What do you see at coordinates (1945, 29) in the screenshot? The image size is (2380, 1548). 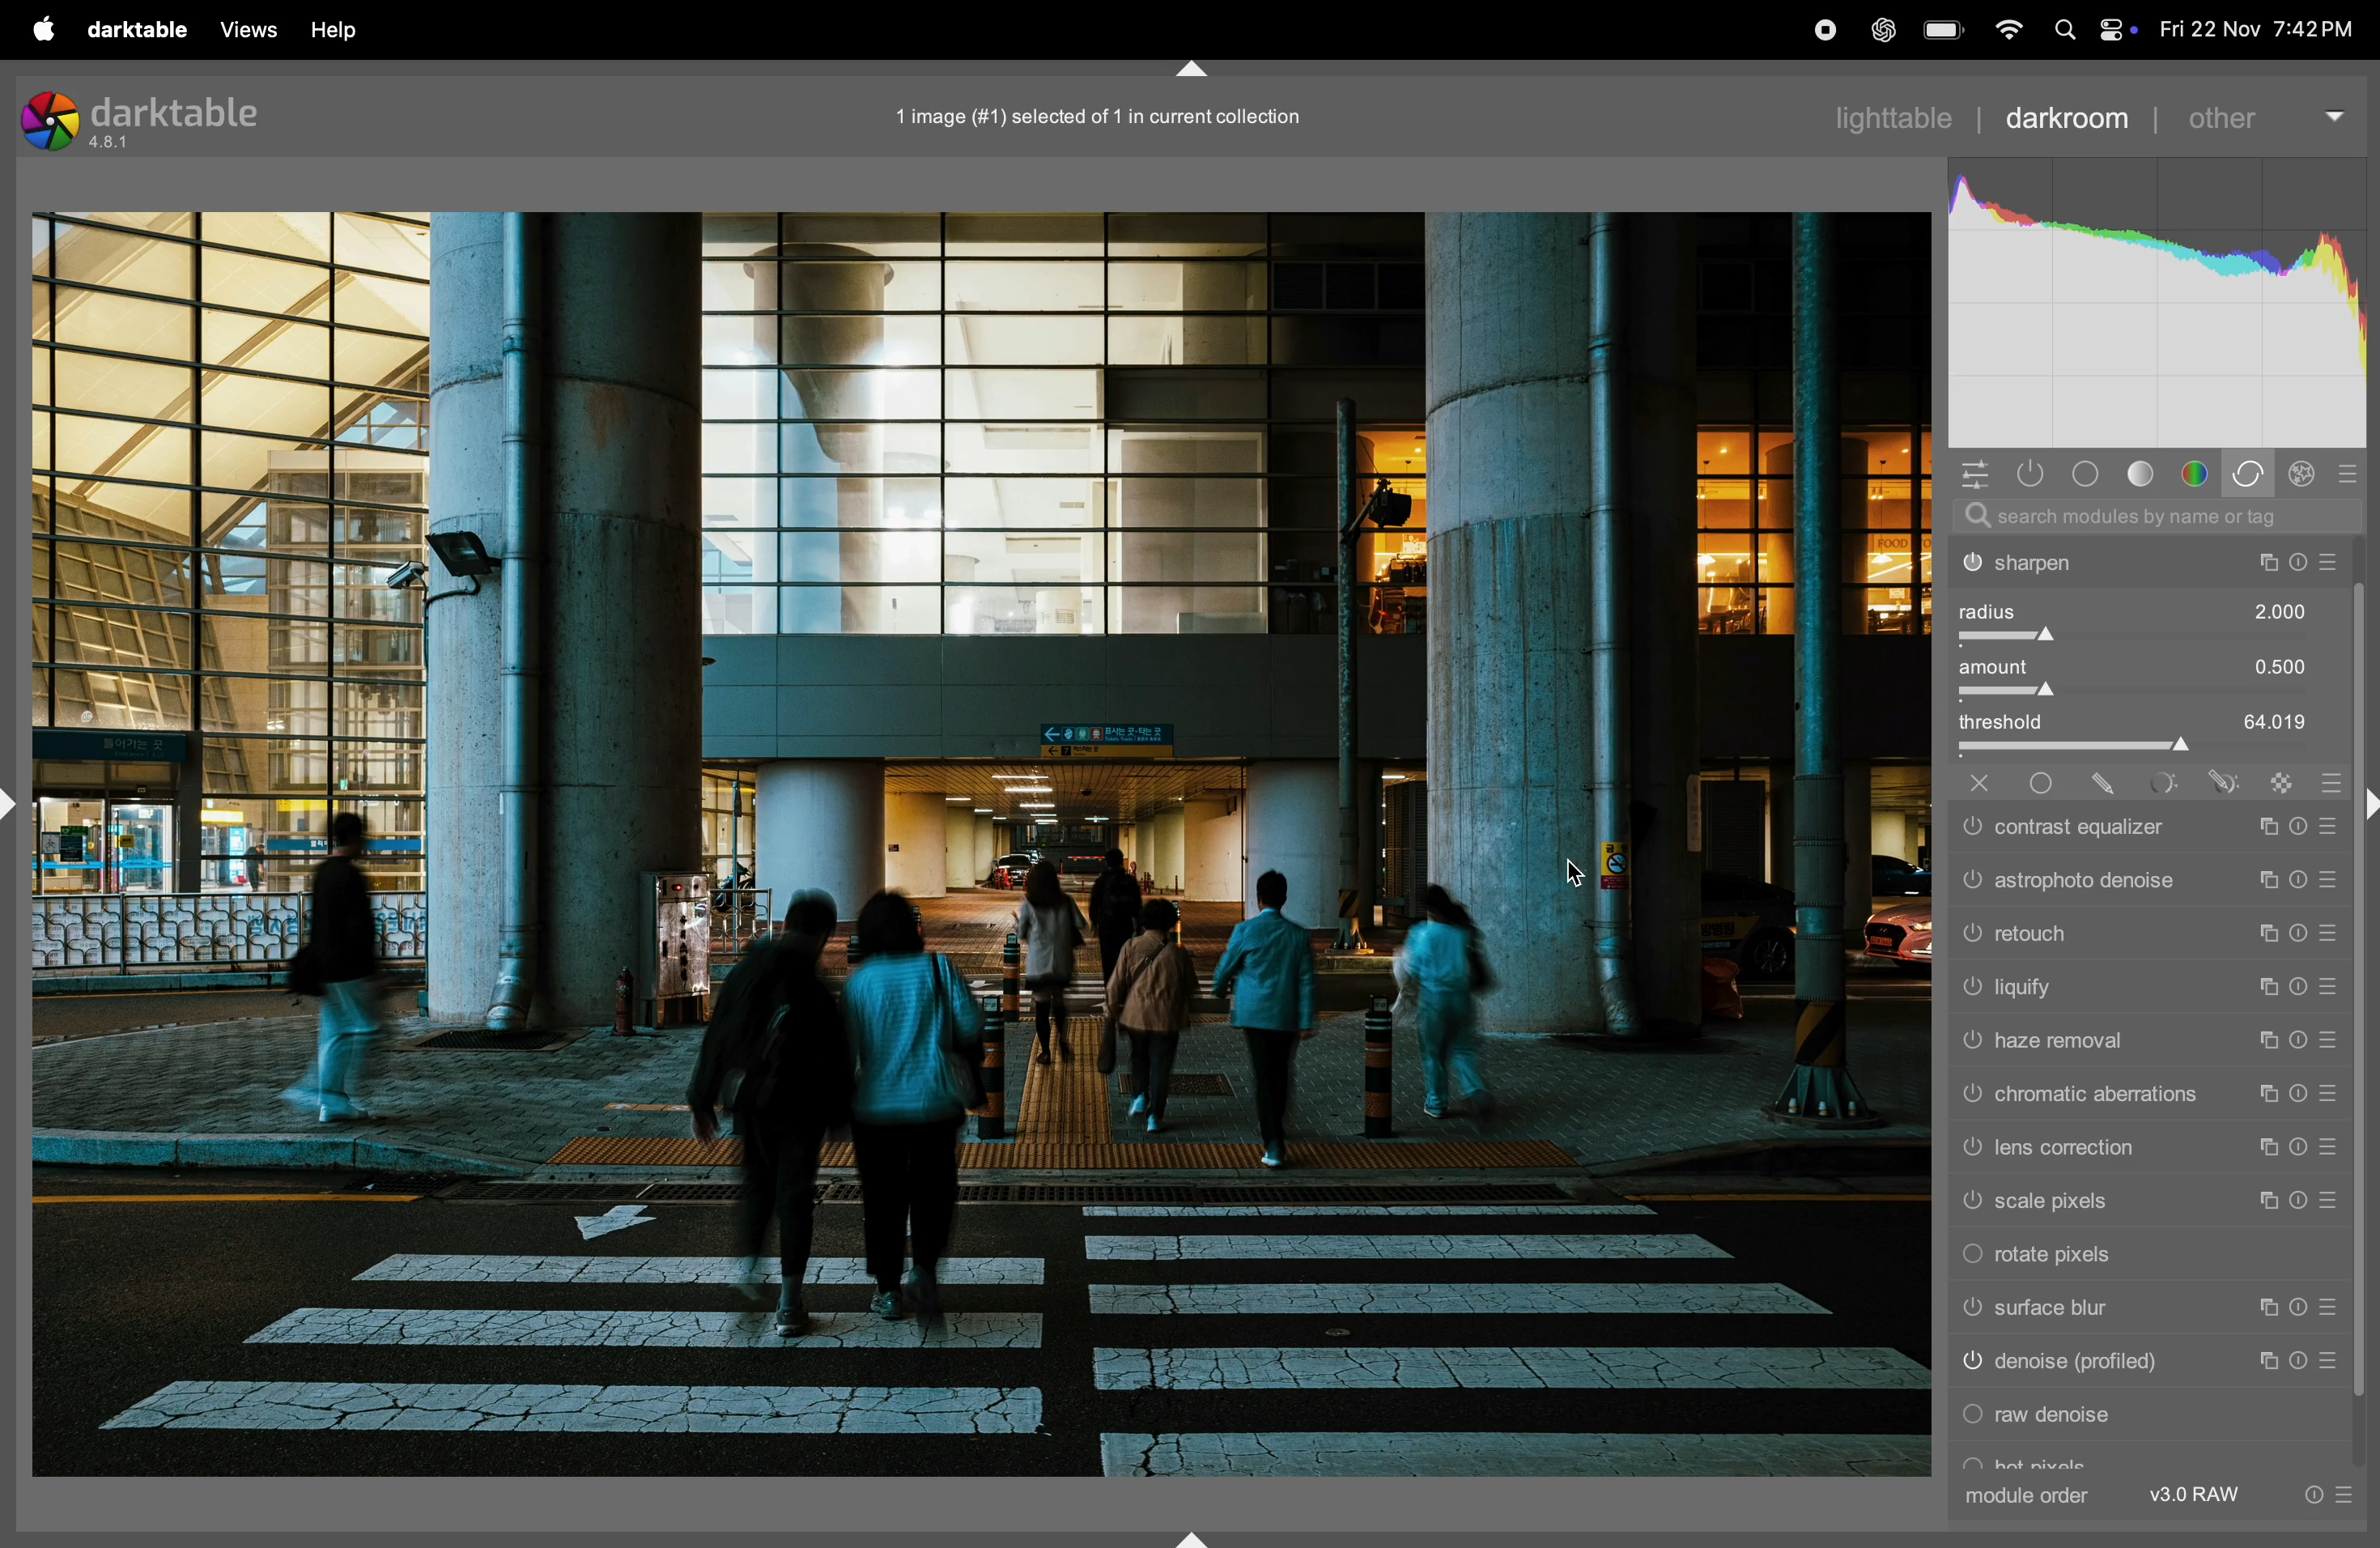 I see `battery` at bounding box center [1945, 29].